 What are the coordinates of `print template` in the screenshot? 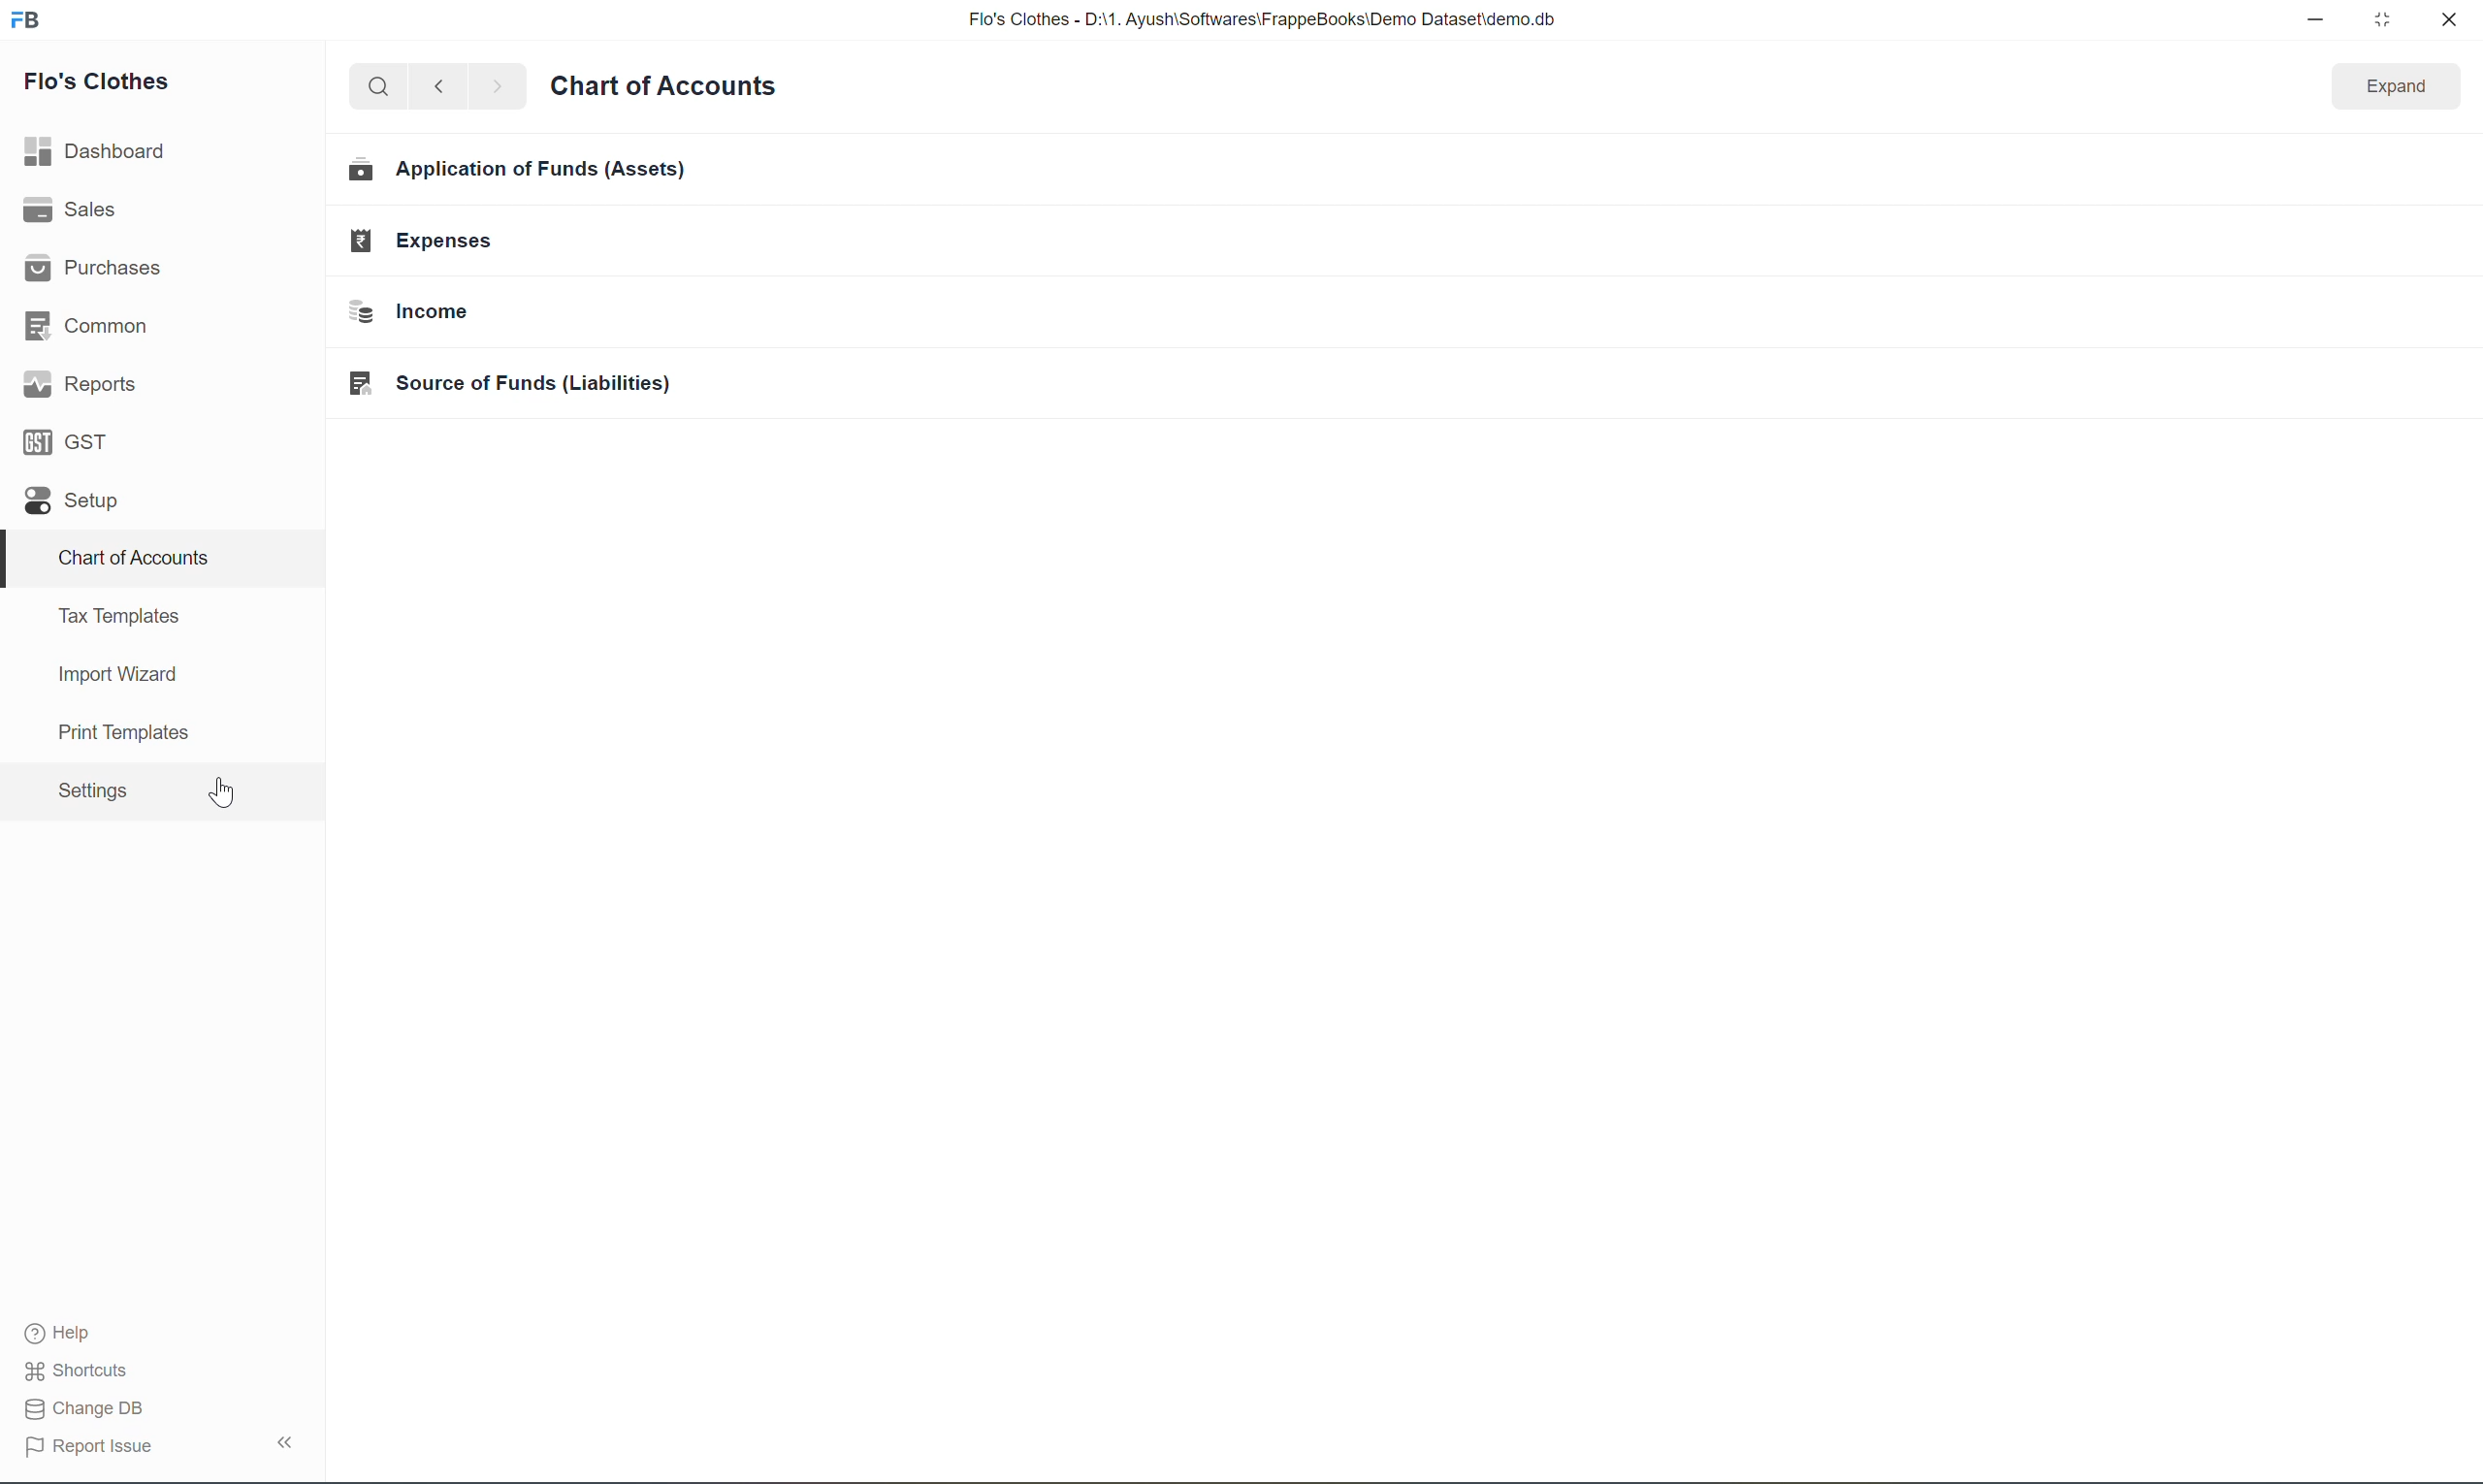 It's located at (111, 737).